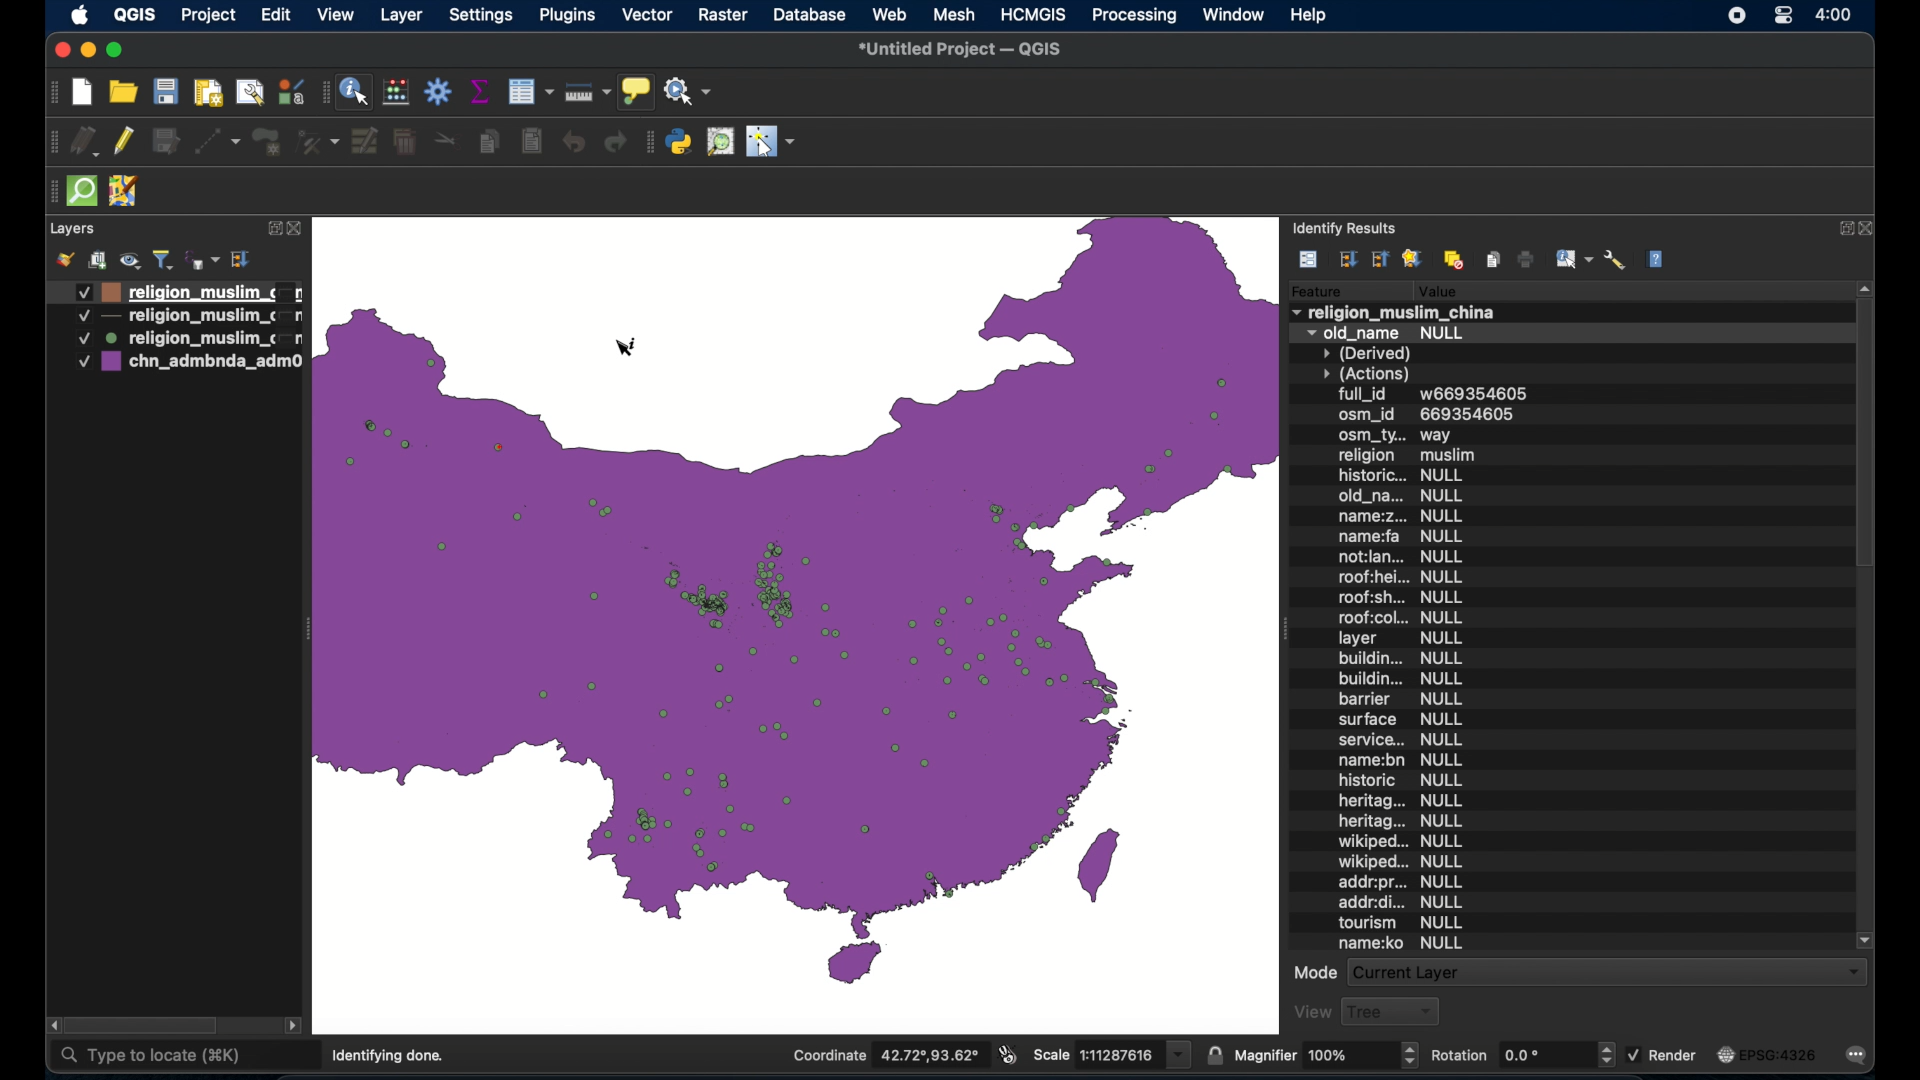  What do you see at coordinates (1399, 862) in the screenshot?
I see `Wikiped` at bounding box center [1399, 862].